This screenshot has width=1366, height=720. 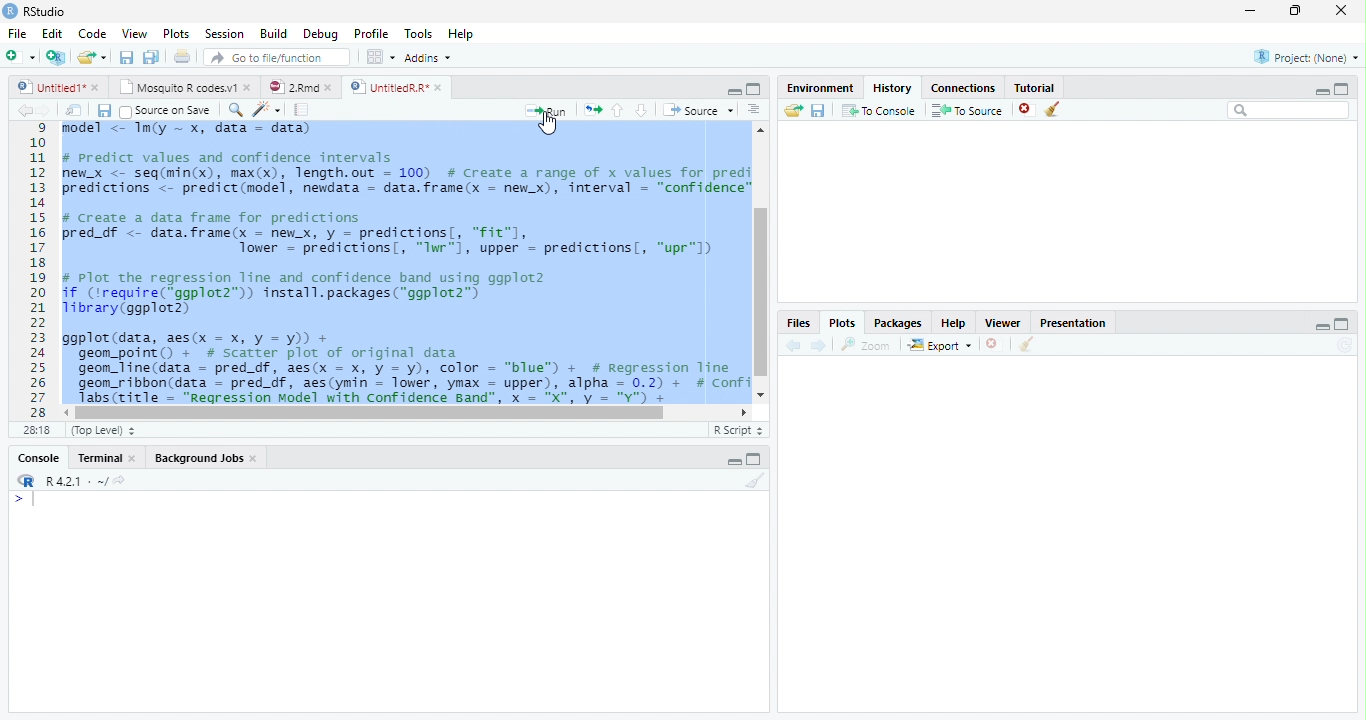 What do you see at coordinates (235, 112) in the screenshot?
I see `Zoom` at bounding box center [235, 112].